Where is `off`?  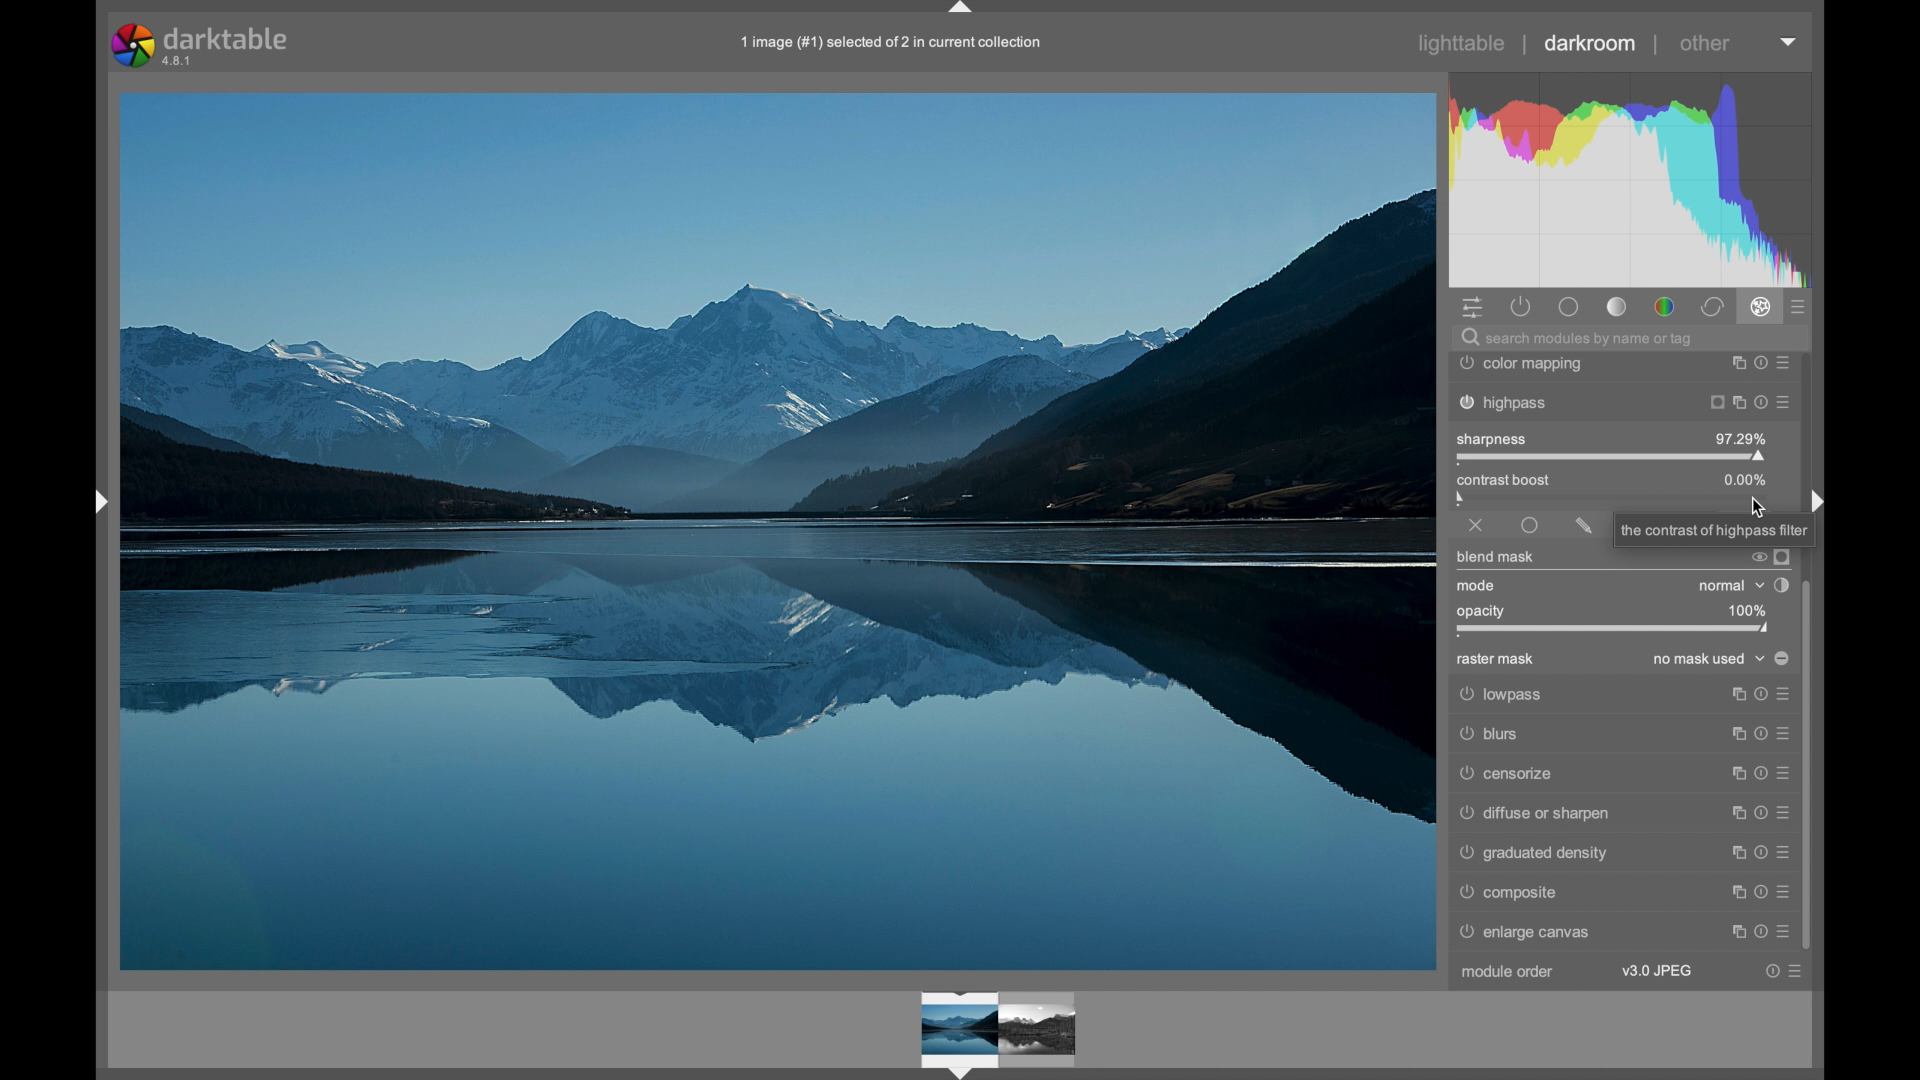
off is located at coordinates (1476, 526).